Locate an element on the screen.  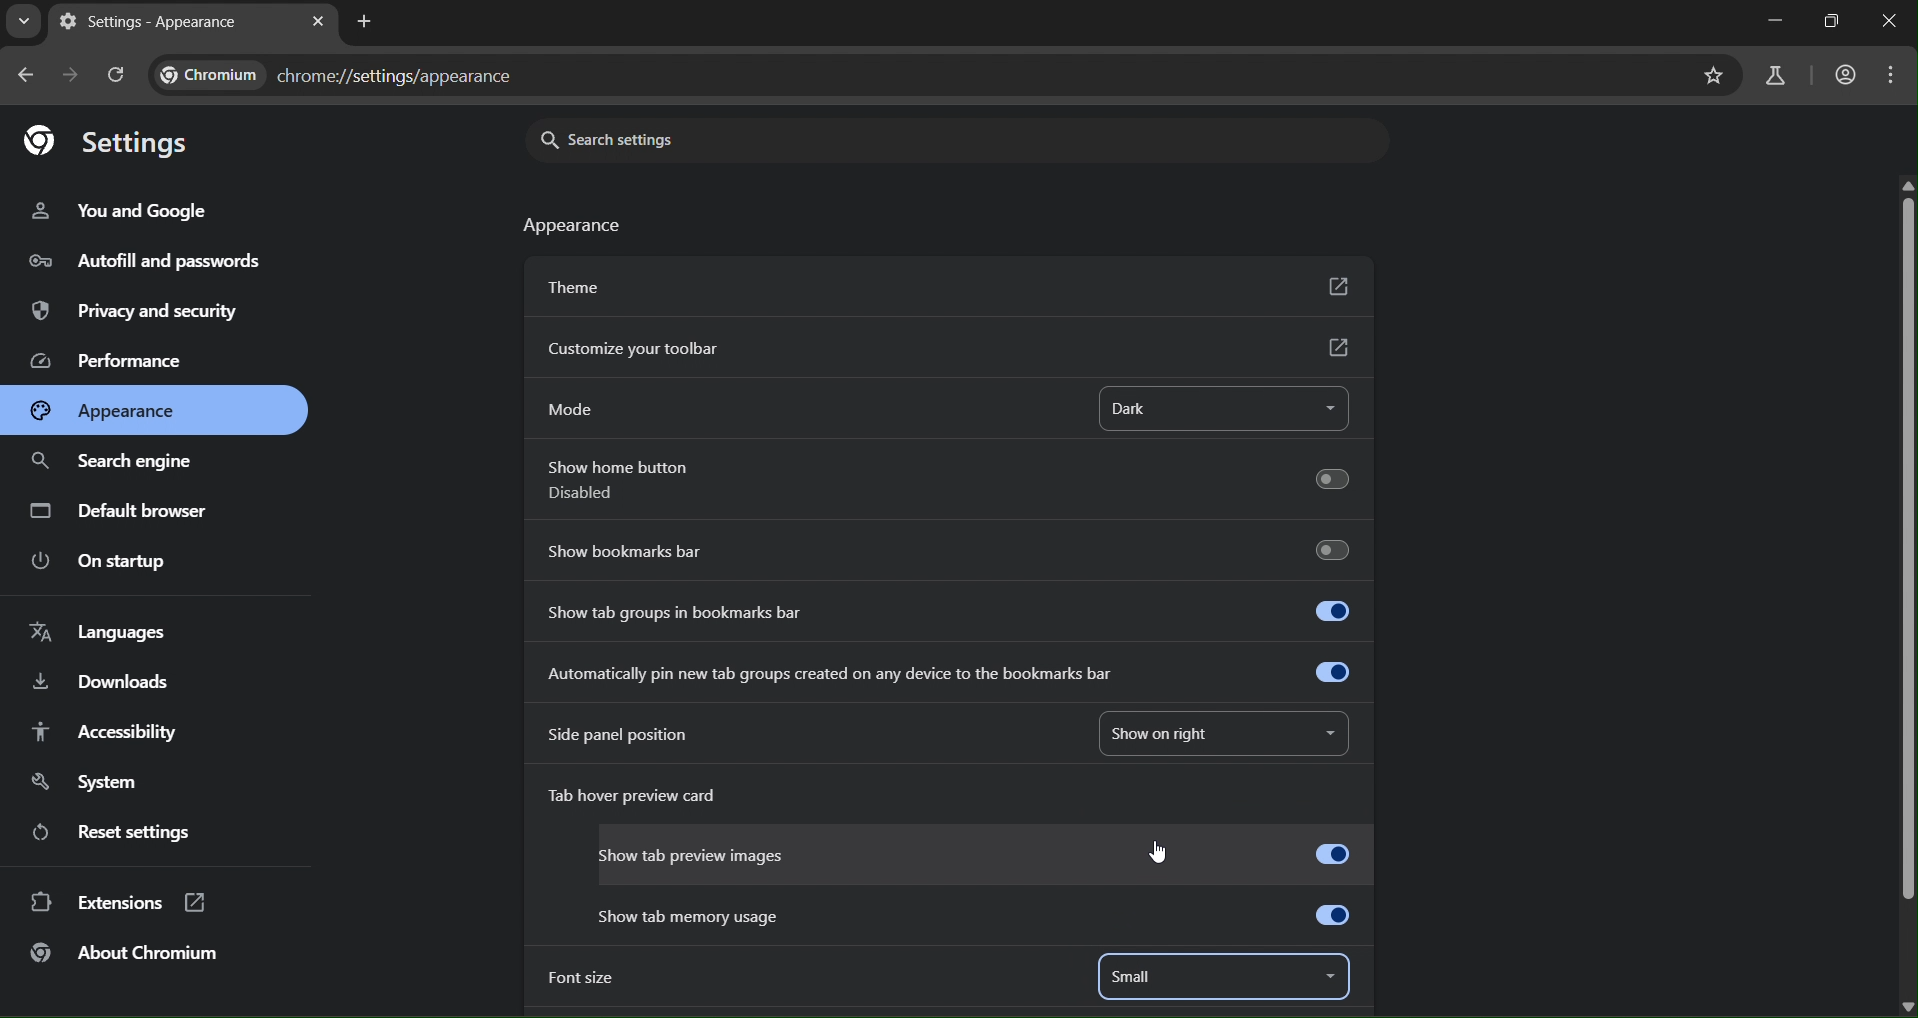
privacy & security is located at coordinates (131, 308).